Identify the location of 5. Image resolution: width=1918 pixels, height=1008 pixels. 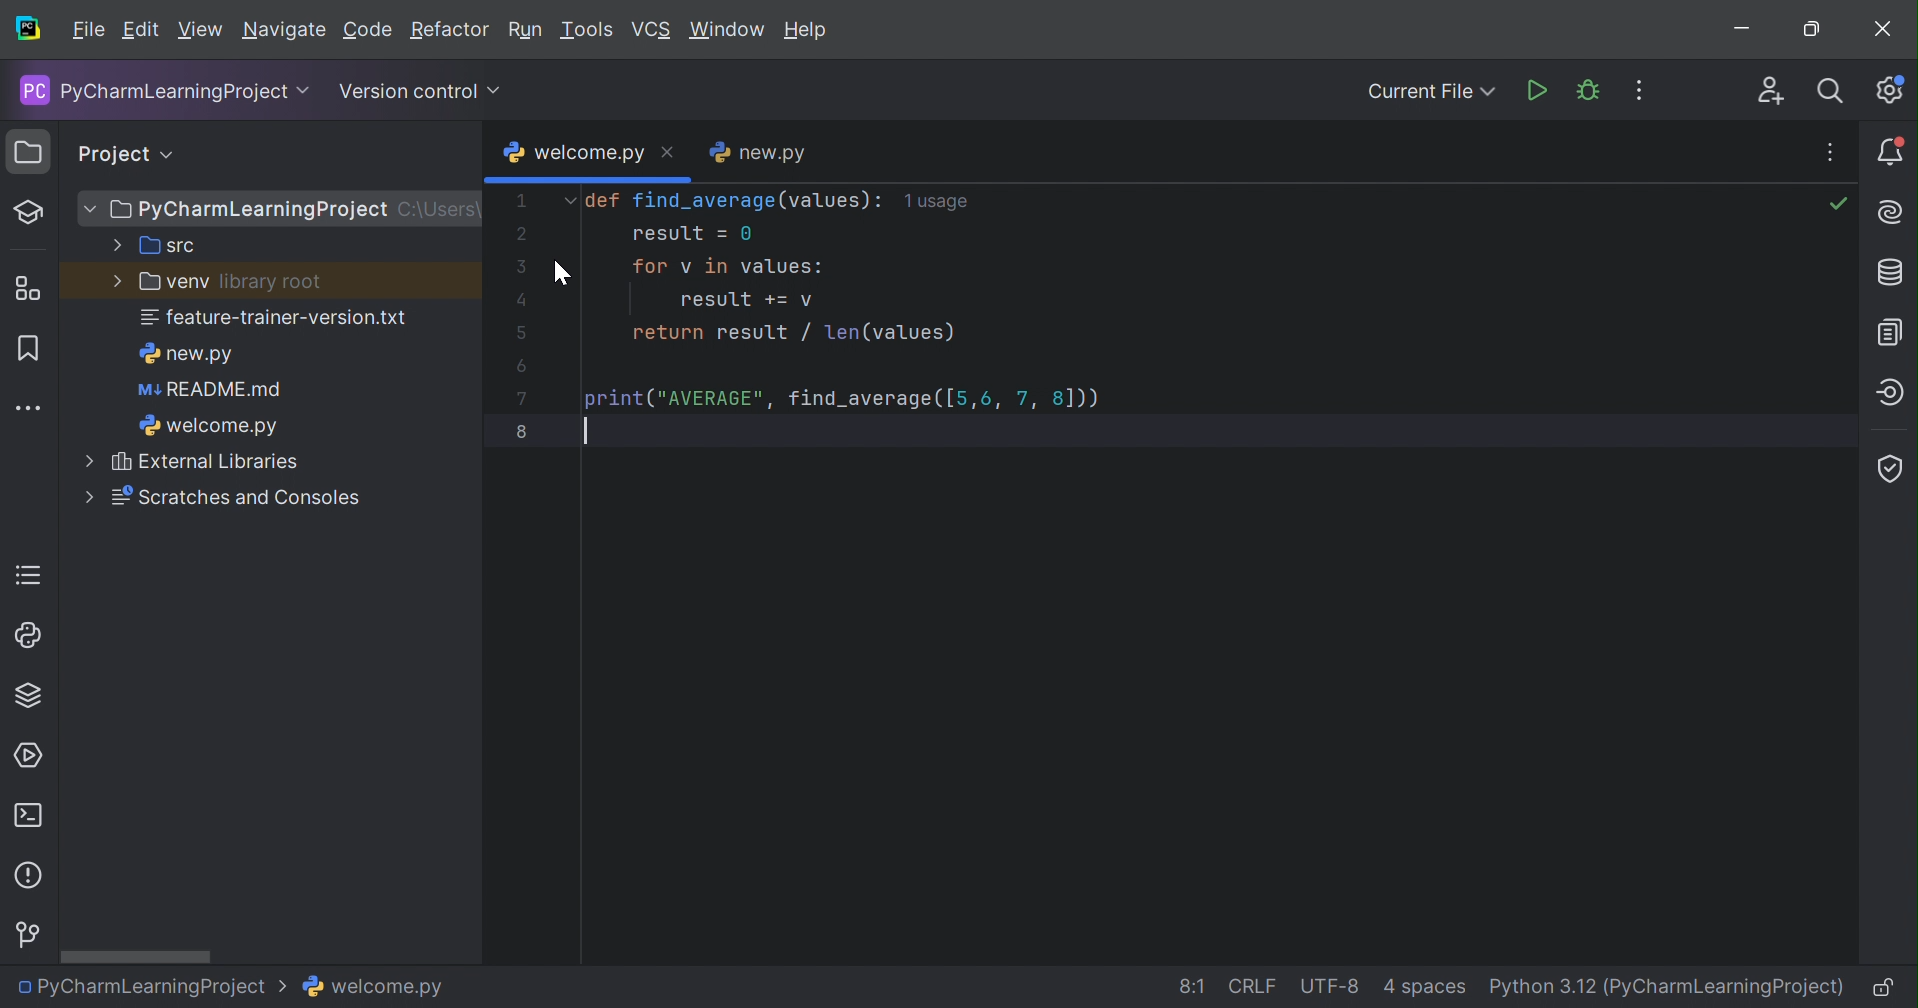
(520, 330).